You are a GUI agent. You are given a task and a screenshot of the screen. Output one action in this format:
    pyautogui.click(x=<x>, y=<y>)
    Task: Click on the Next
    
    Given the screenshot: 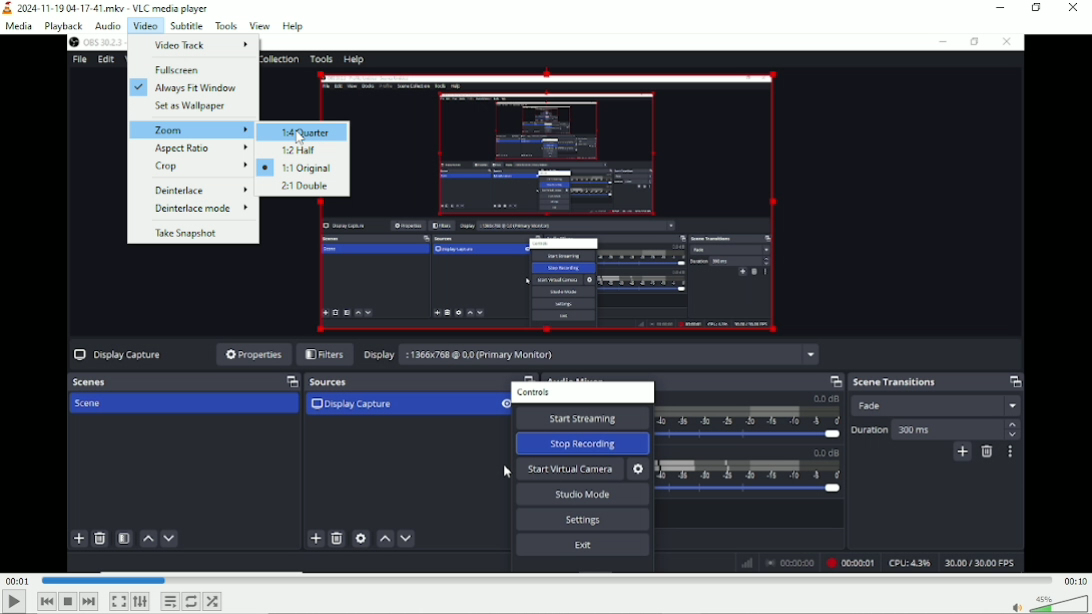 What is the action you would take?
    pyautogui.click(x=88, y=602)
    